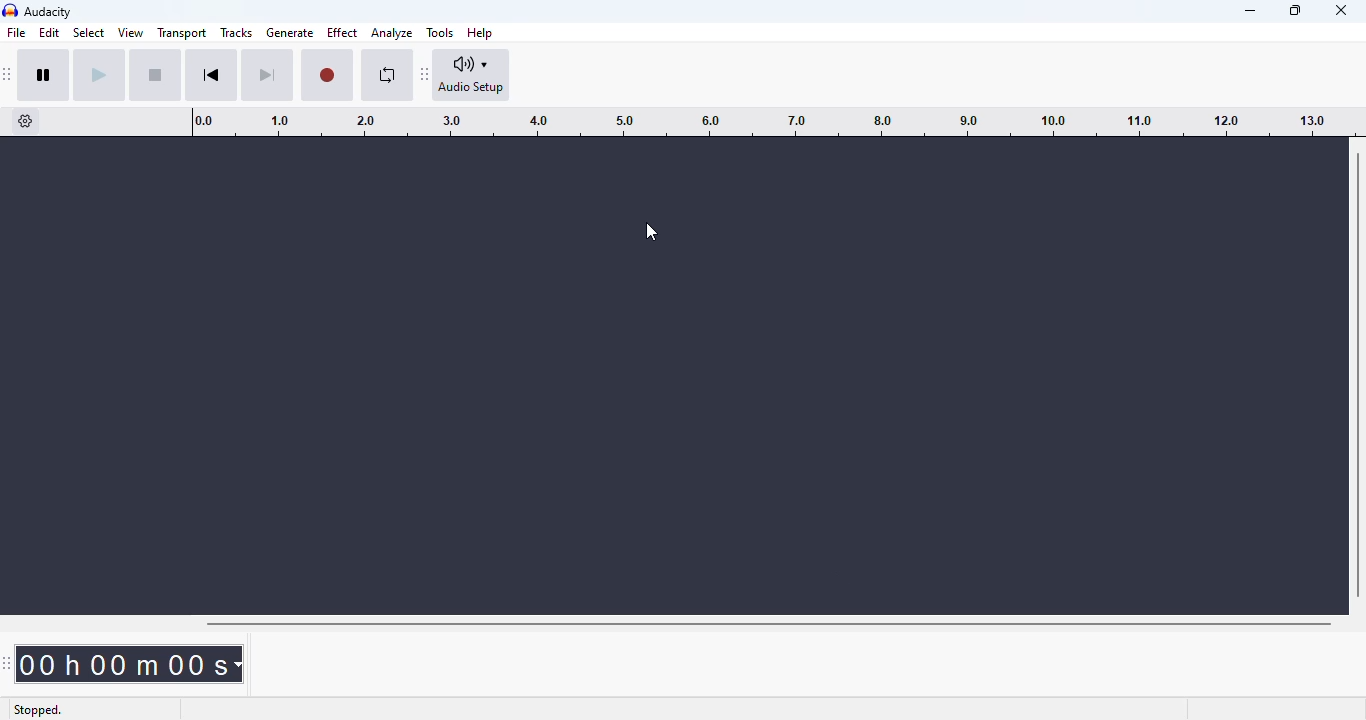  Describe the element at coordinates (392, 33) in the screenshot. I see `analyze` at that location.